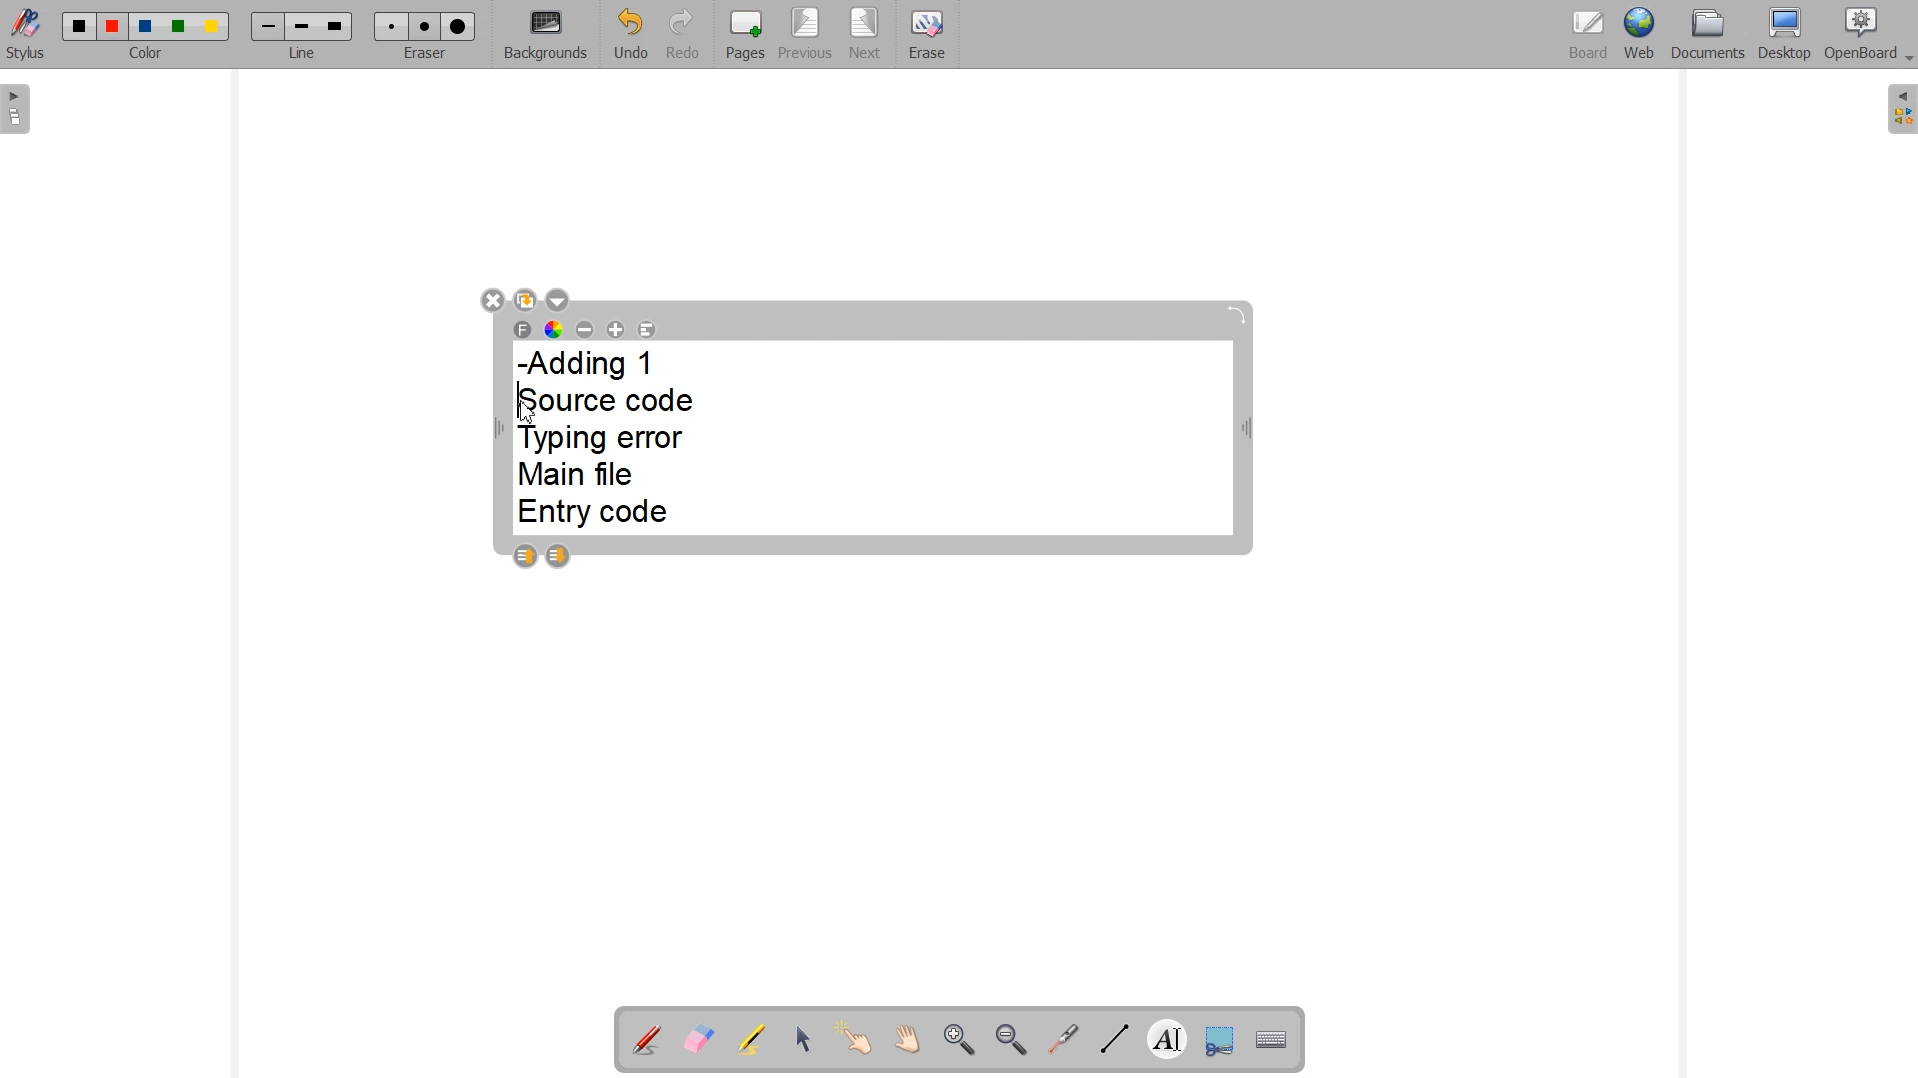  What do you see at coordinates (526, 299) in the screenshot?
I see `Duplicate` at bounding box center [526, 299].